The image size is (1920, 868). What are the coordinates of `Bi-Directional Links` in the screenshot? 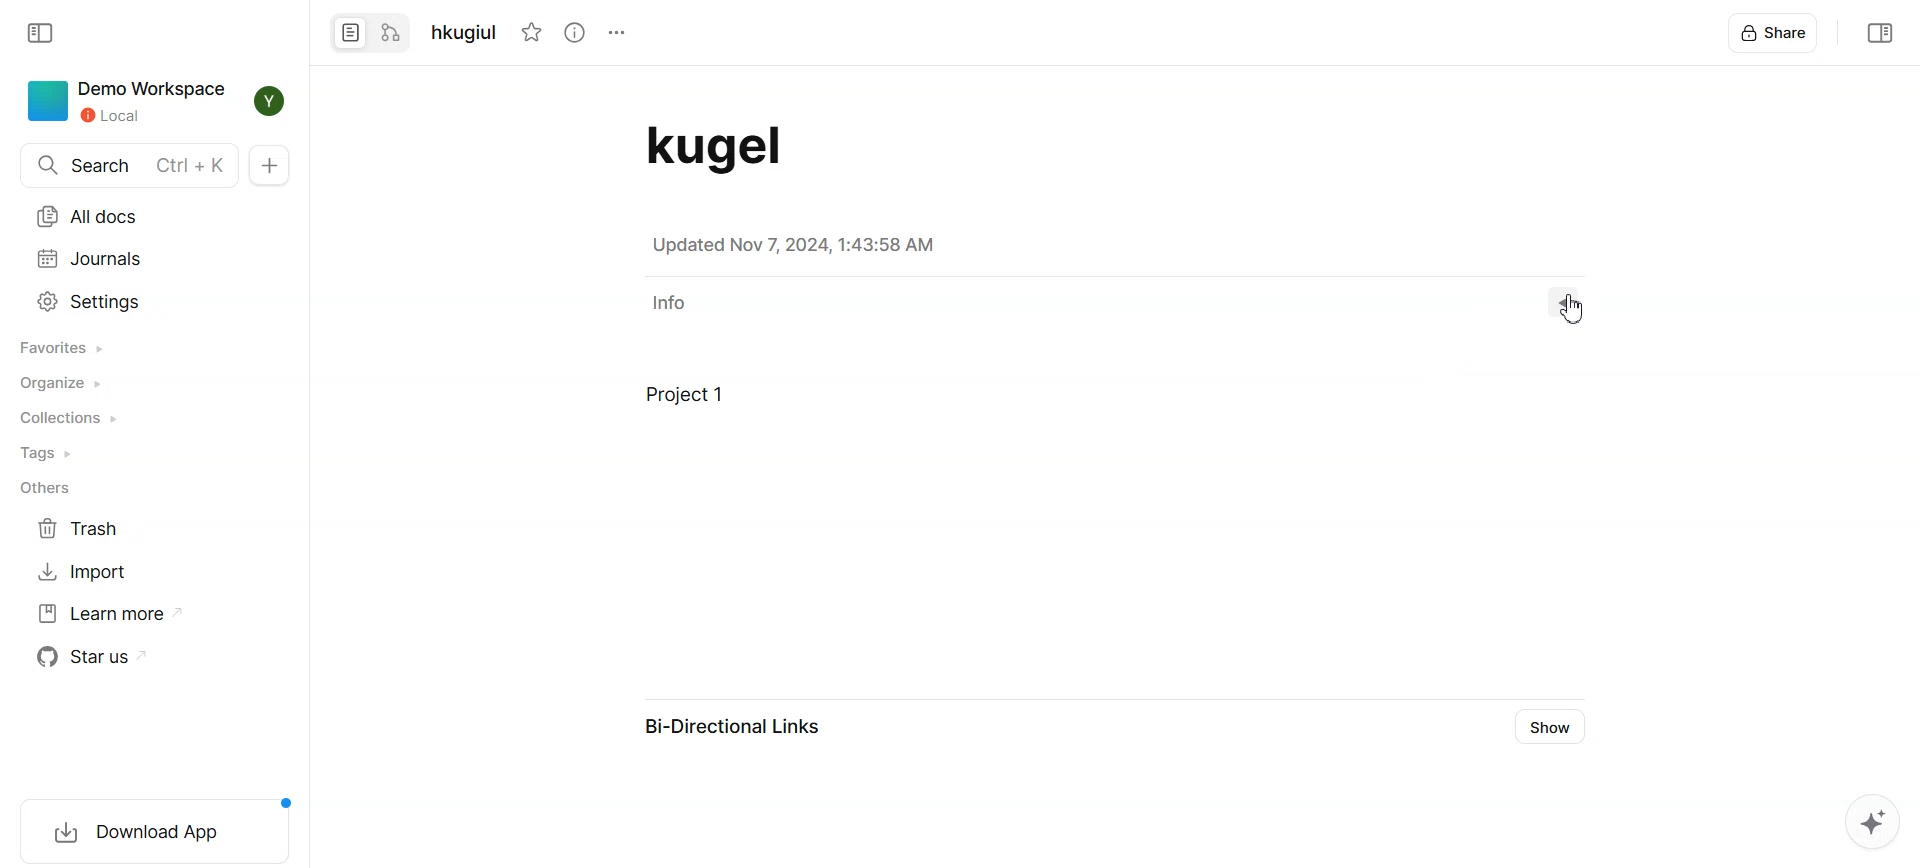 It's located at (725, 727).